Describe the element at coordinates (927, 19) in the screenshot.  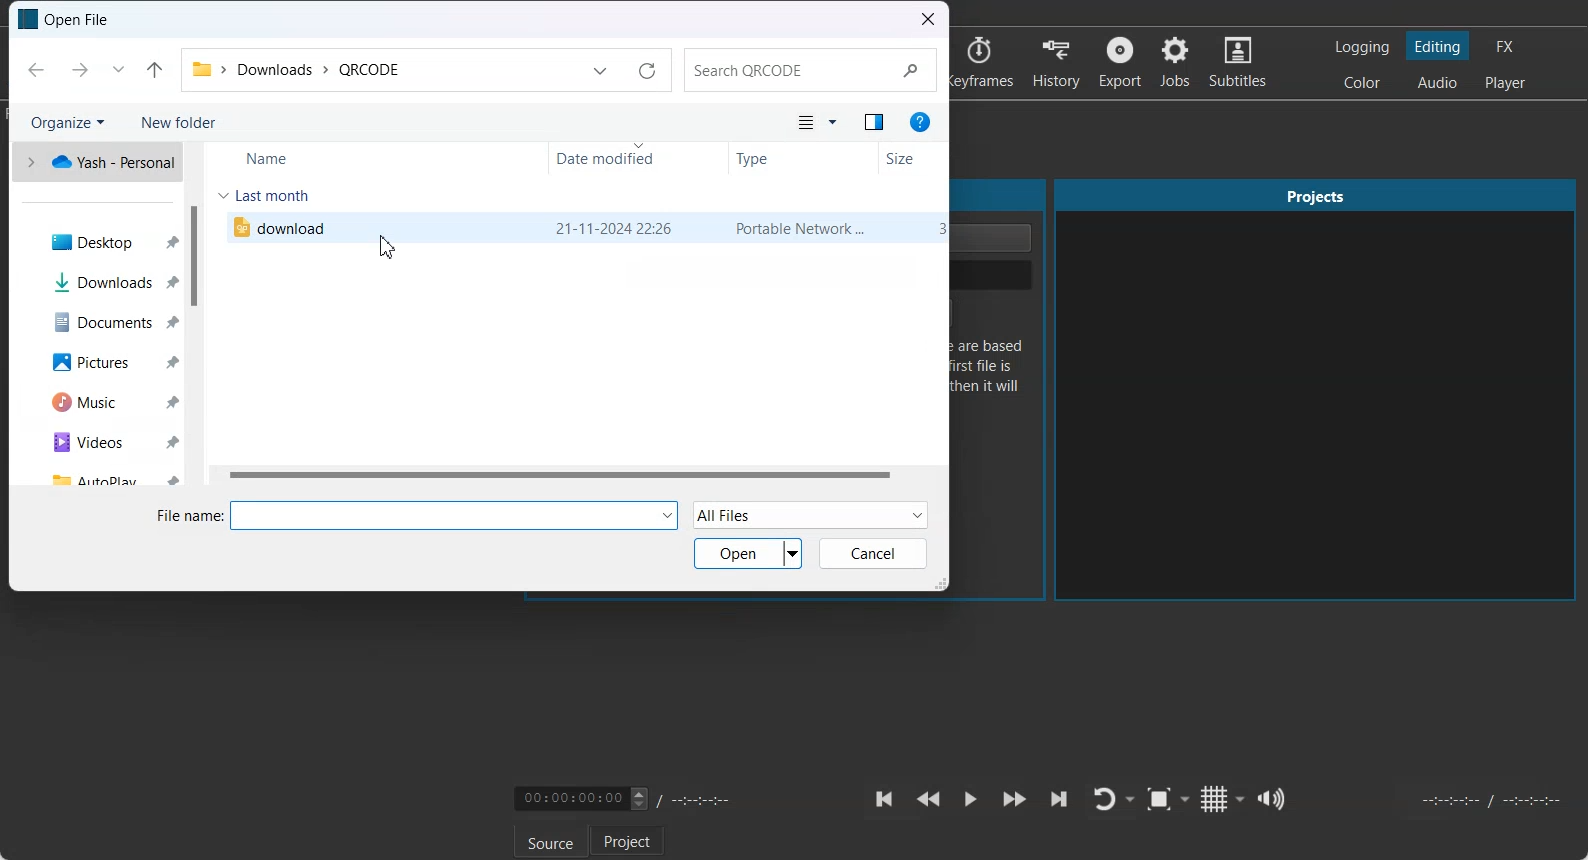
I see `Close` at that location.